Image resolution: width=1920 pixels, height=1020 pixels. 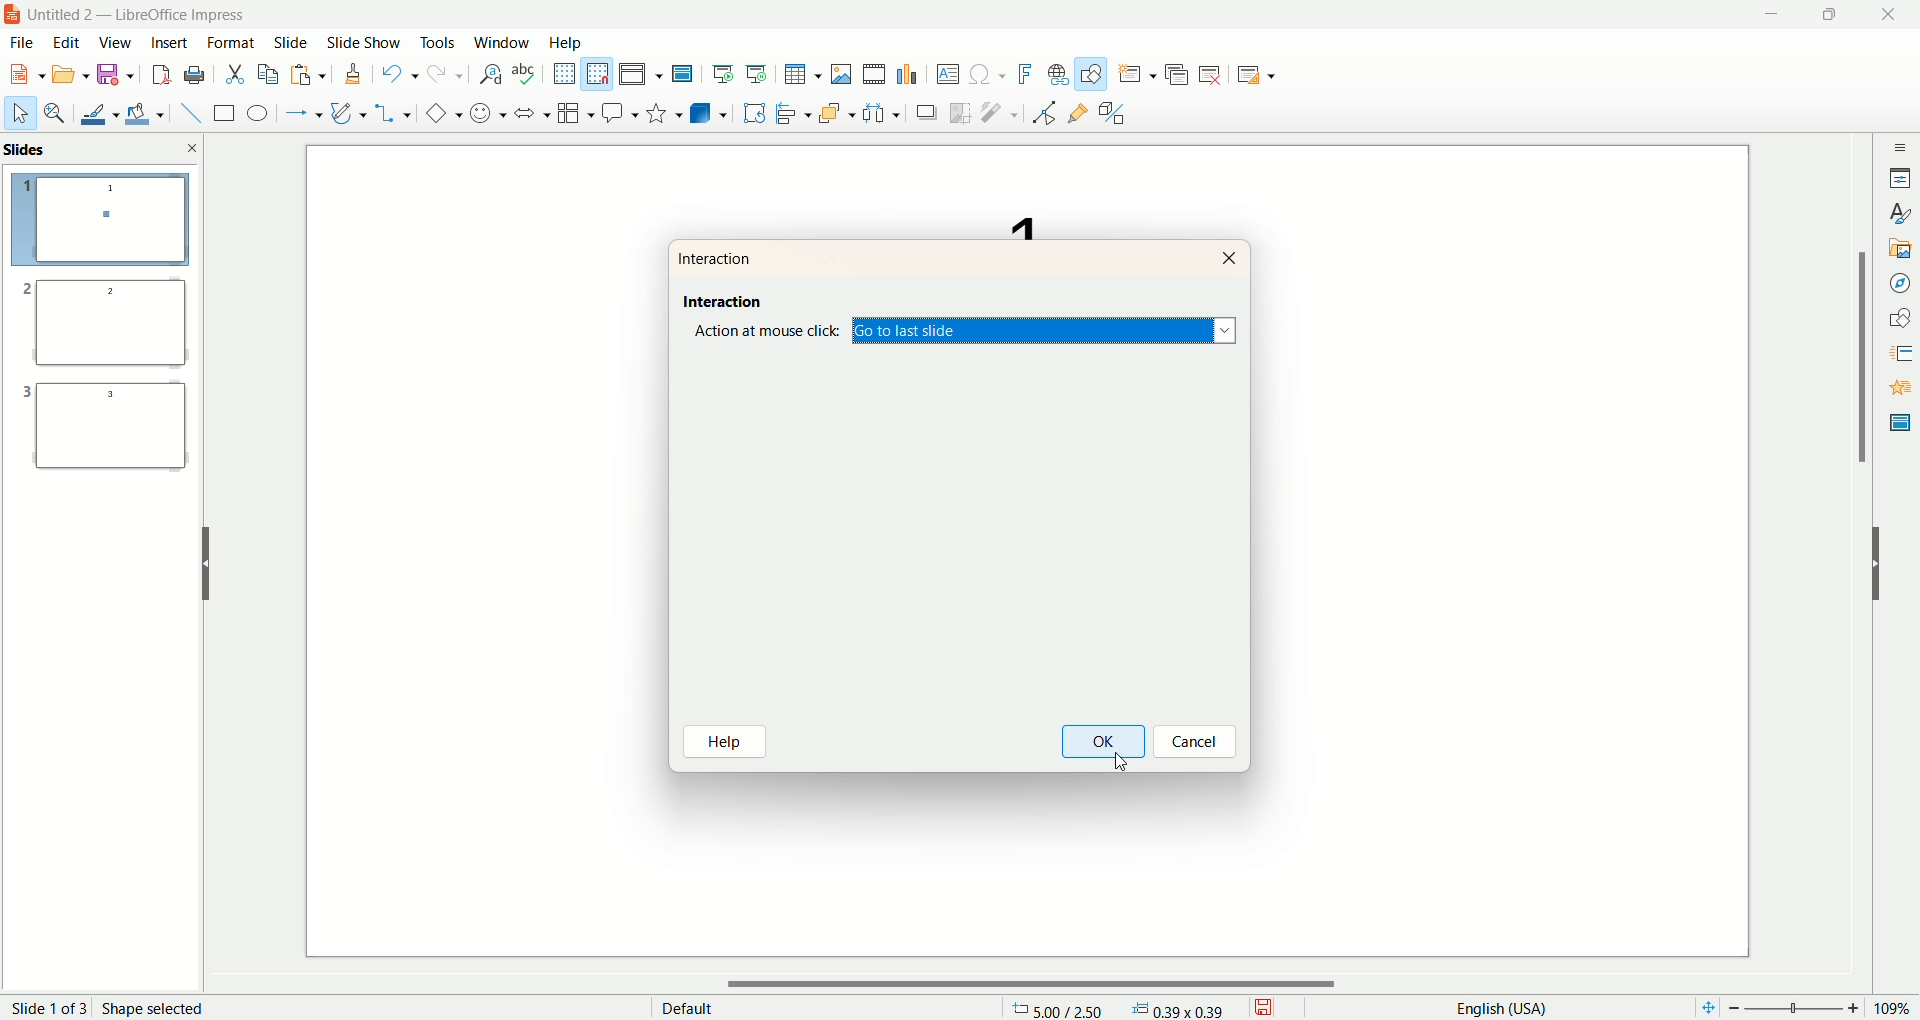 I want to click on start from current slide, so click(x=757, y=71).